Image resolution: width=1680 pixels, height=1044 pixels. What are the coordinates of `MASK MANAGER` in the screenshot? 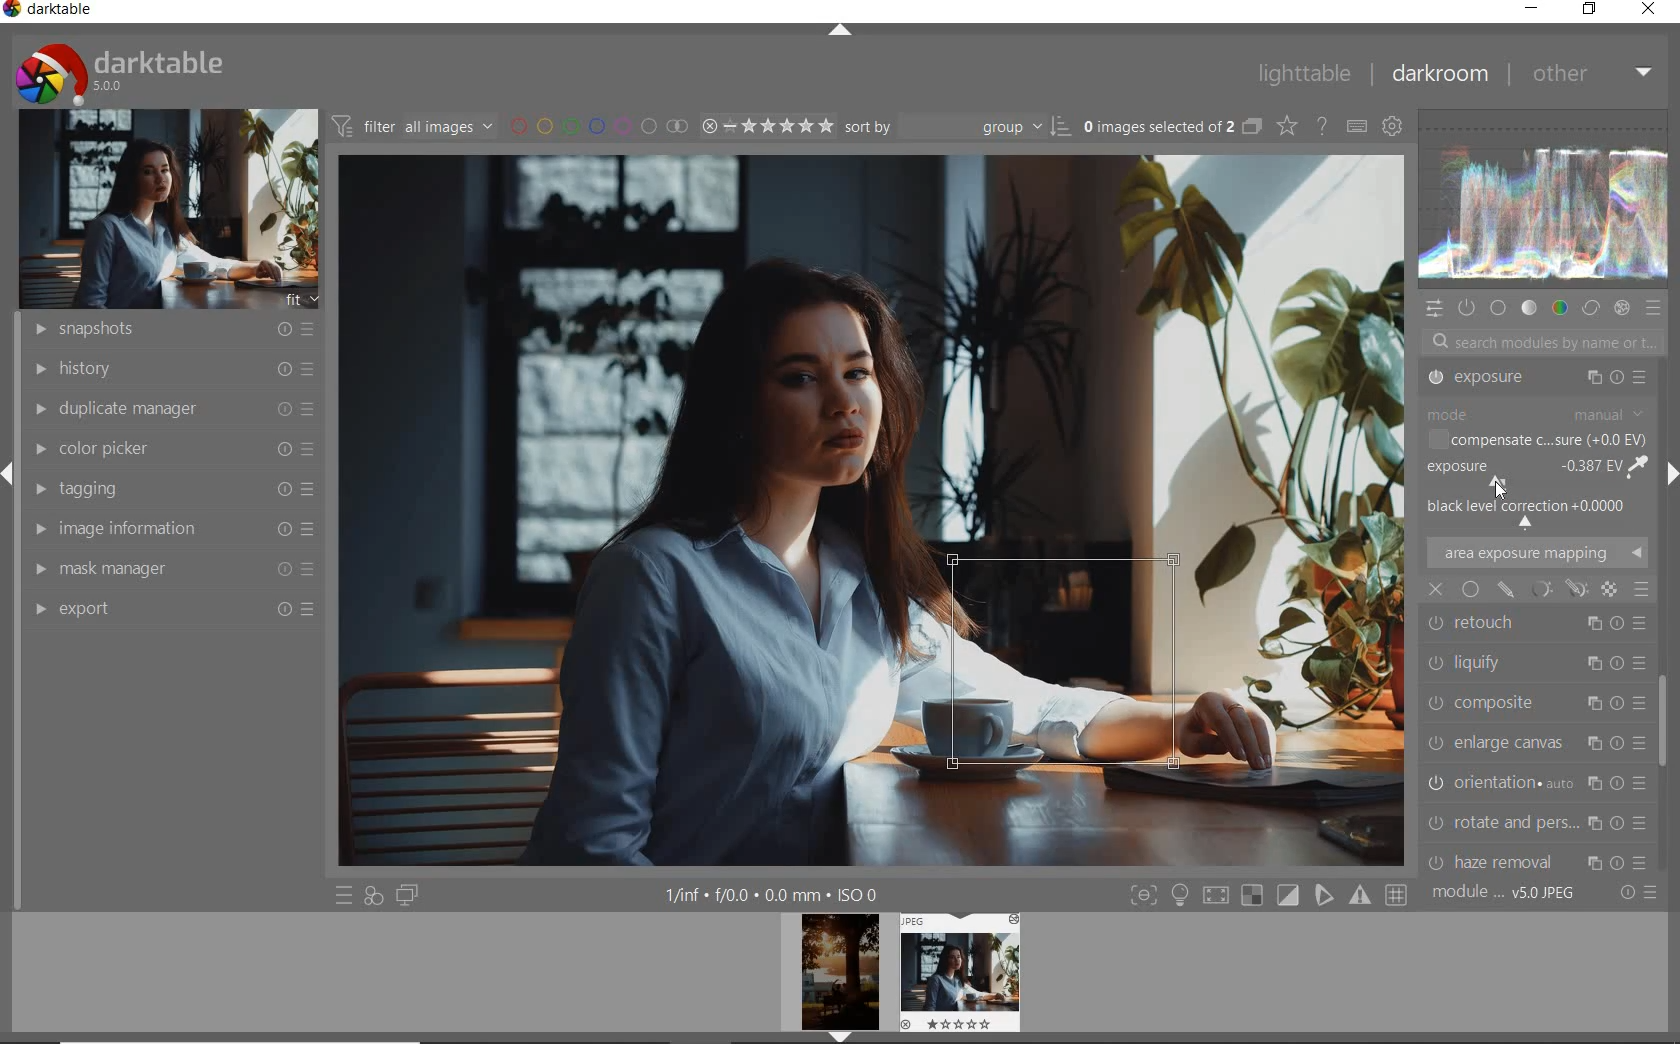 It's located at (170, 568).